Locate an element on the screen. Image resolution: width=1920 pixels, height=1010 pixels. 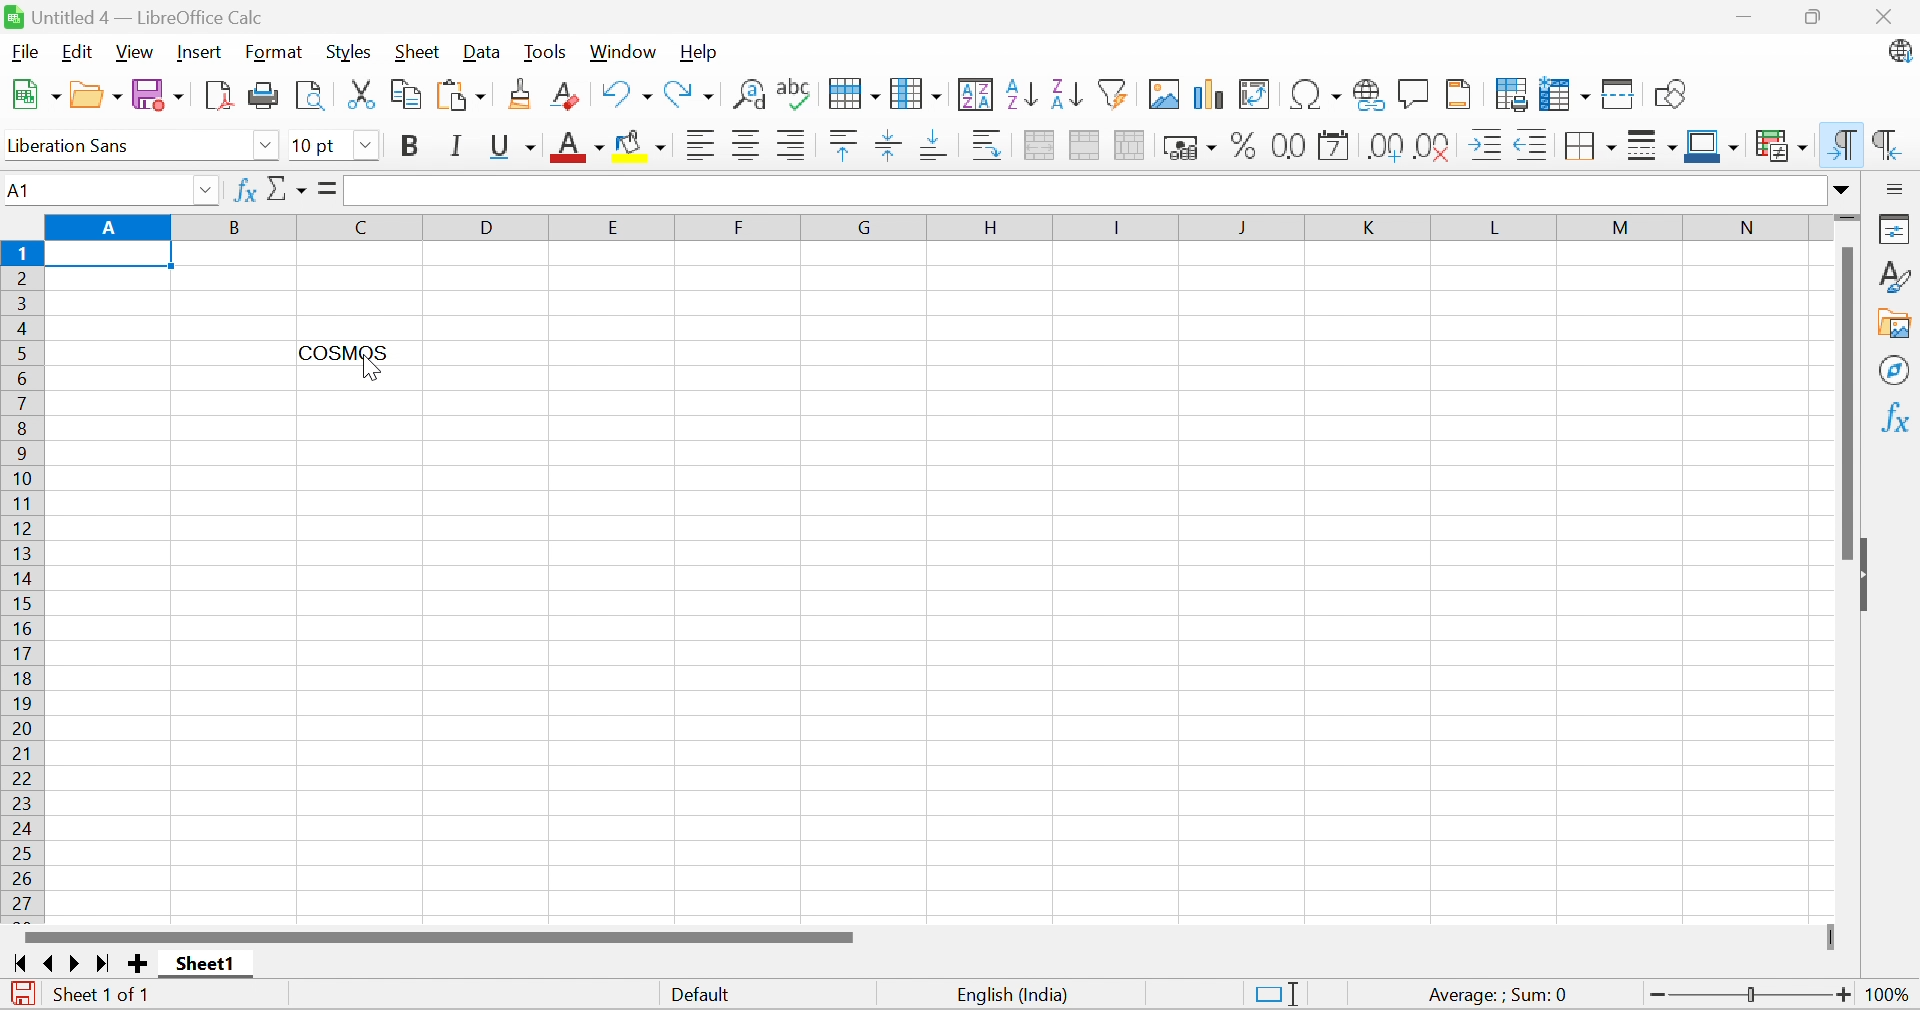
Print is located at coordinates (265, 95).